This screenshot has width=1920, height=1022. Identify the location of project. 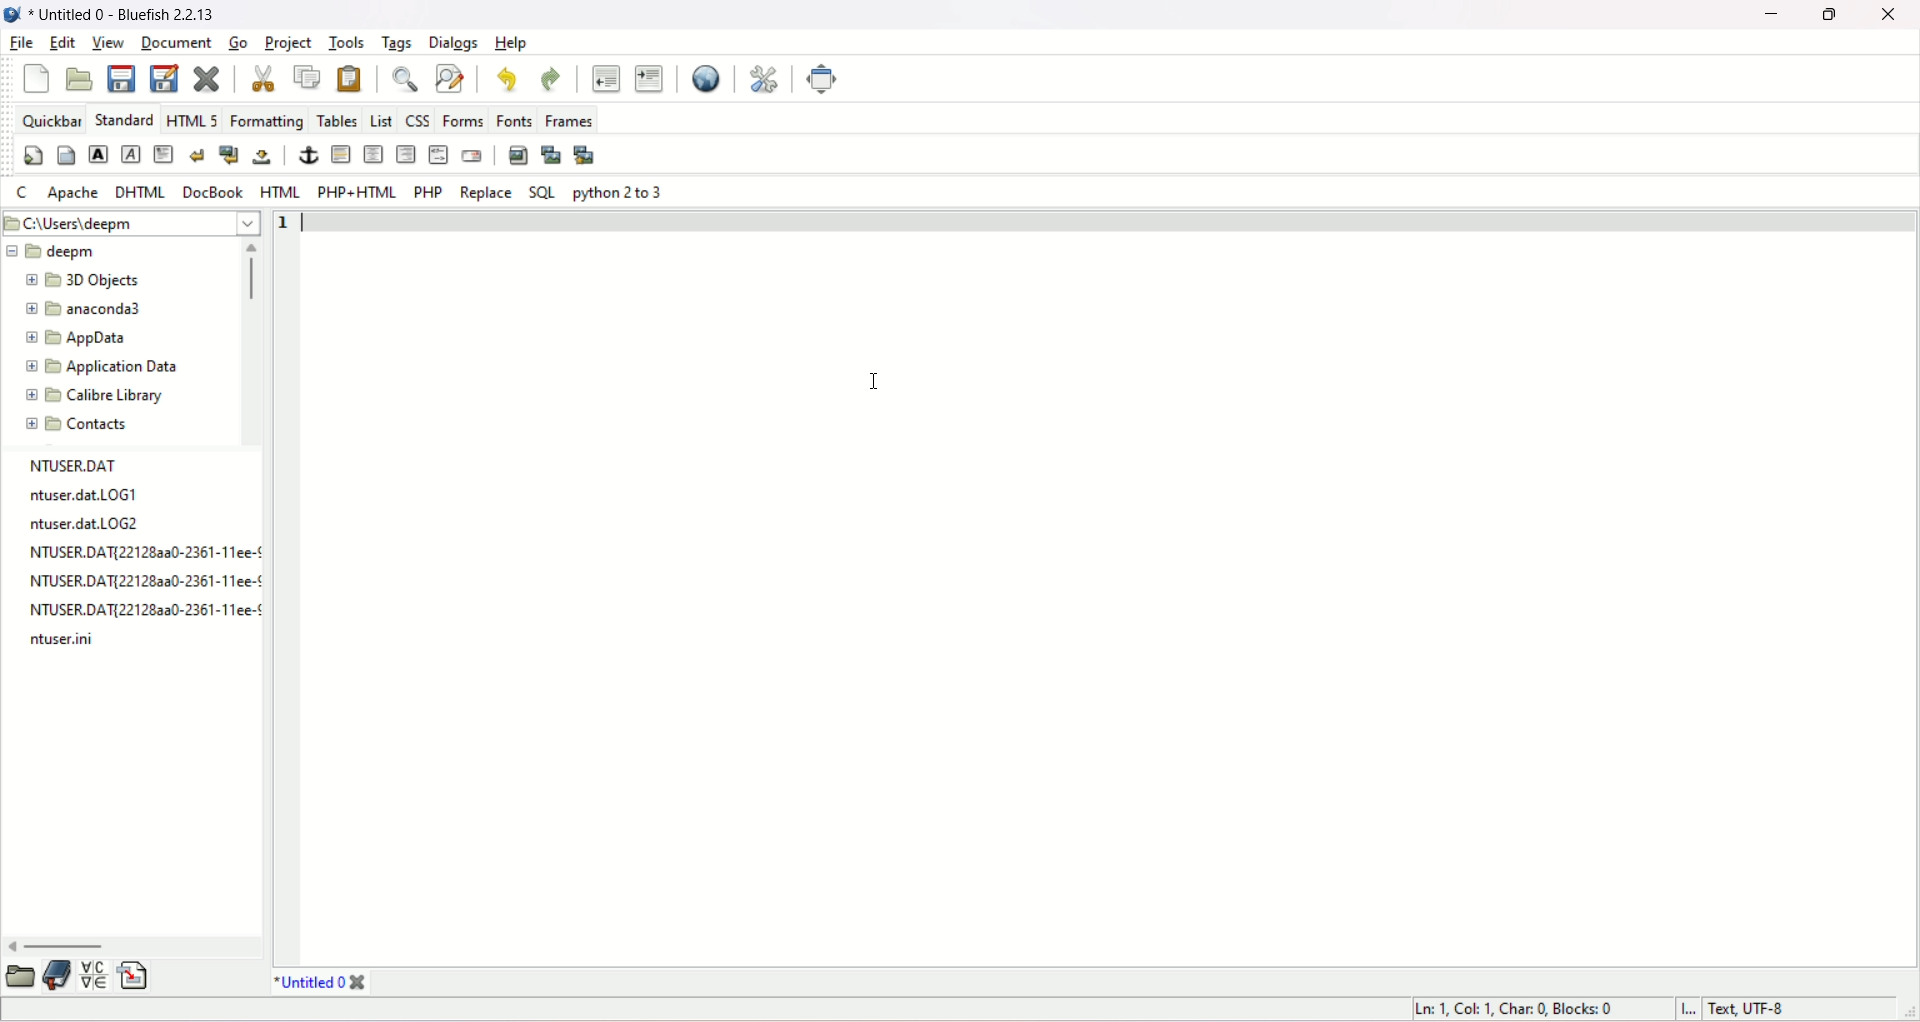
(291, 43).